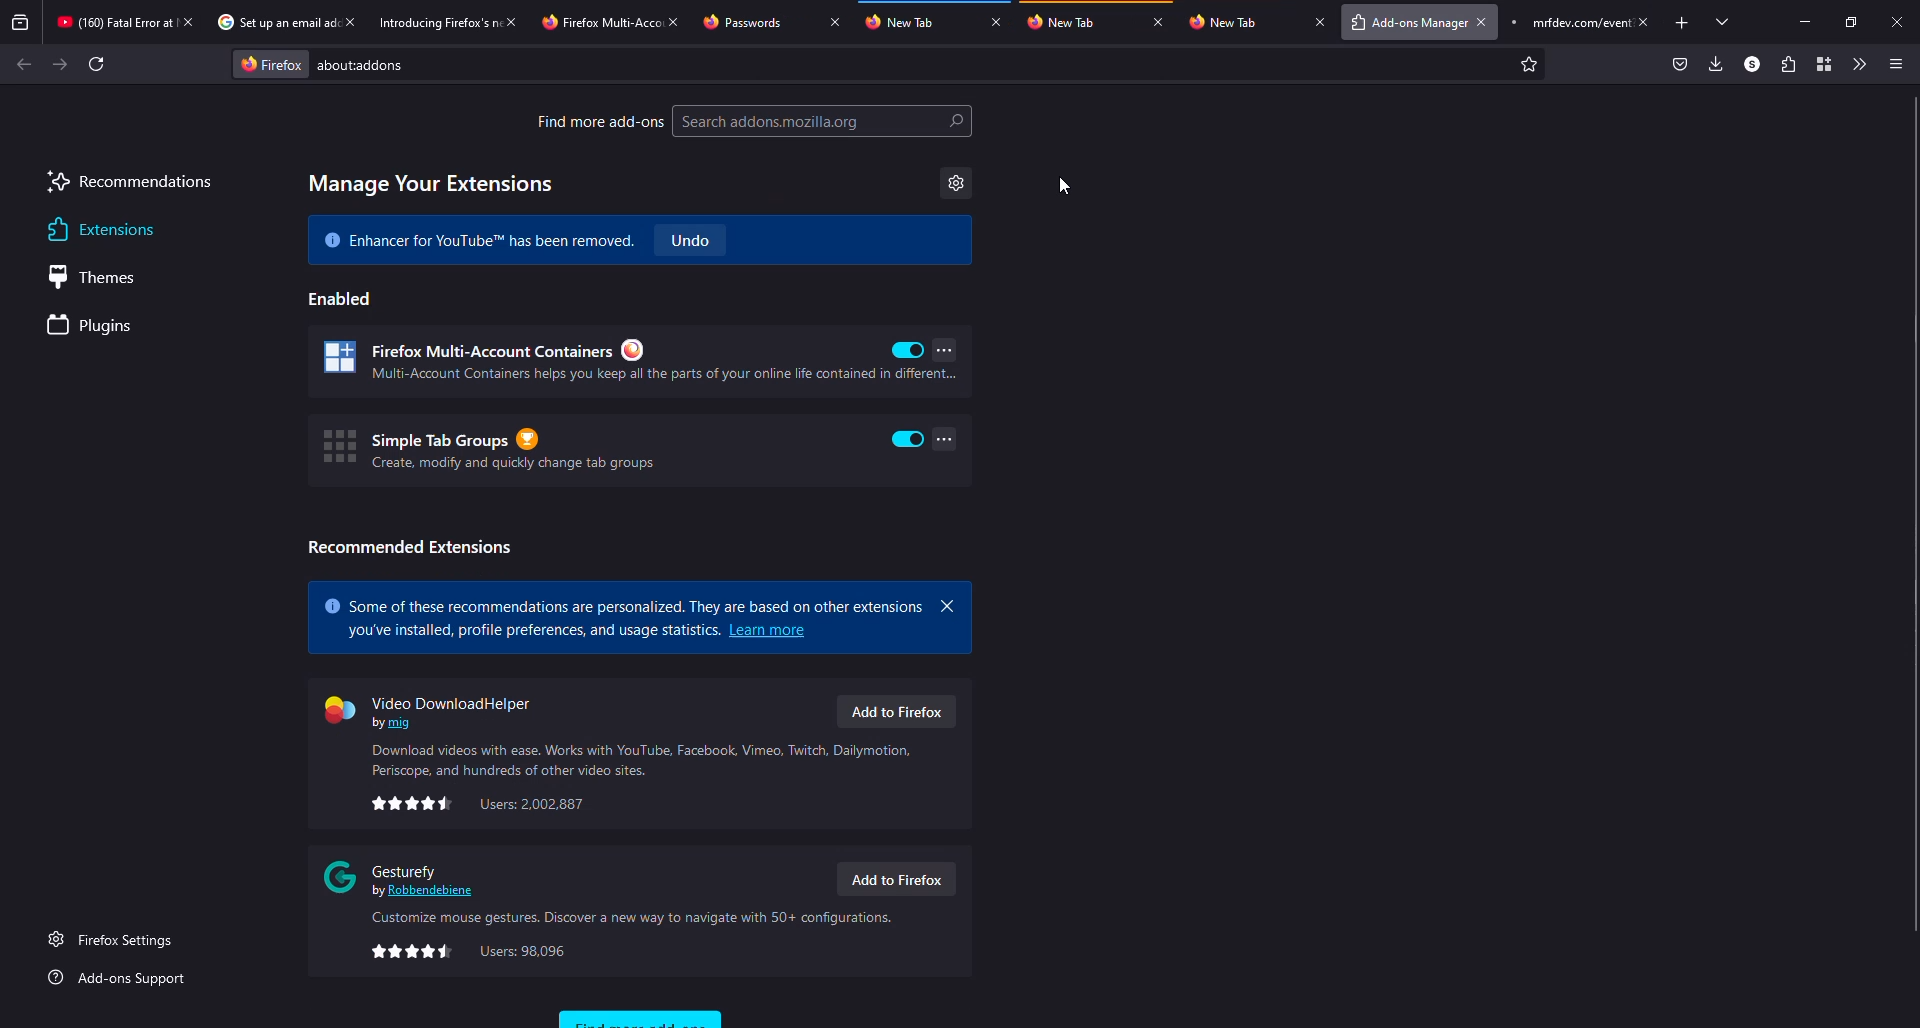 This screenshot has width=1920, height=1028. Describe the element at coordinates (415, 952) in the screenshot. I see `Star rating` at that location.